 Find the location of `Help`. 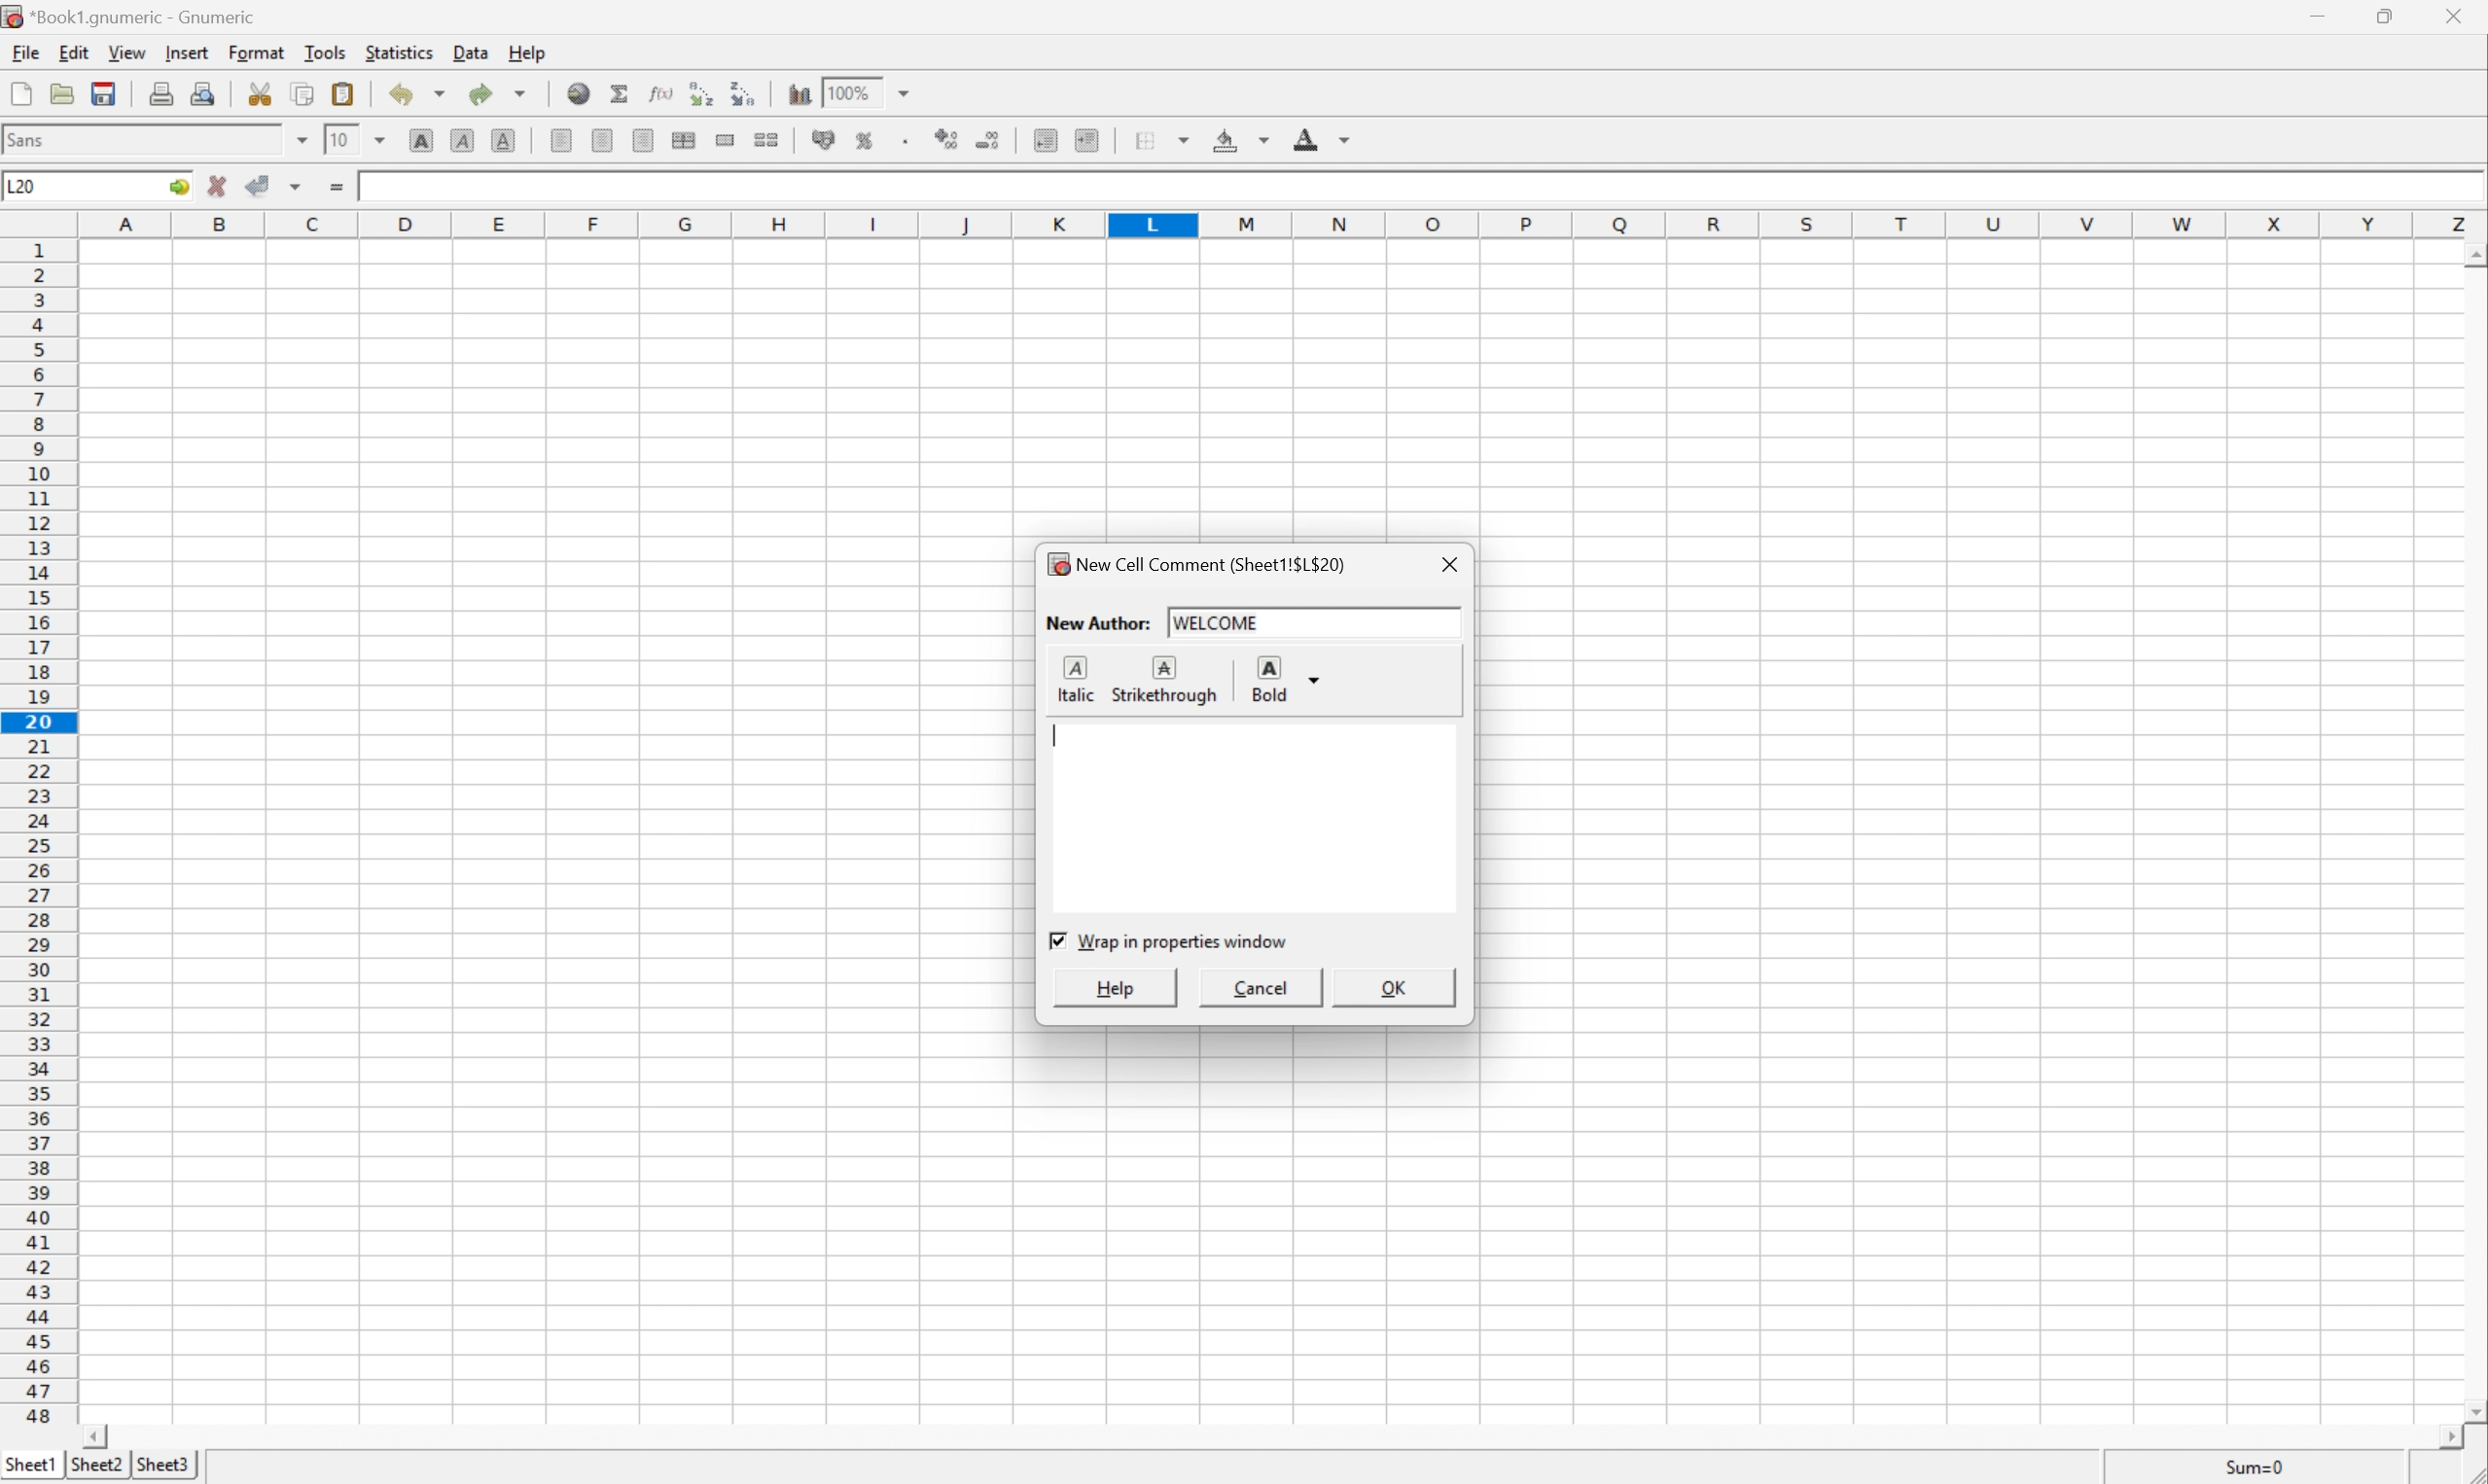

Help is located at coordinates (527, 53).